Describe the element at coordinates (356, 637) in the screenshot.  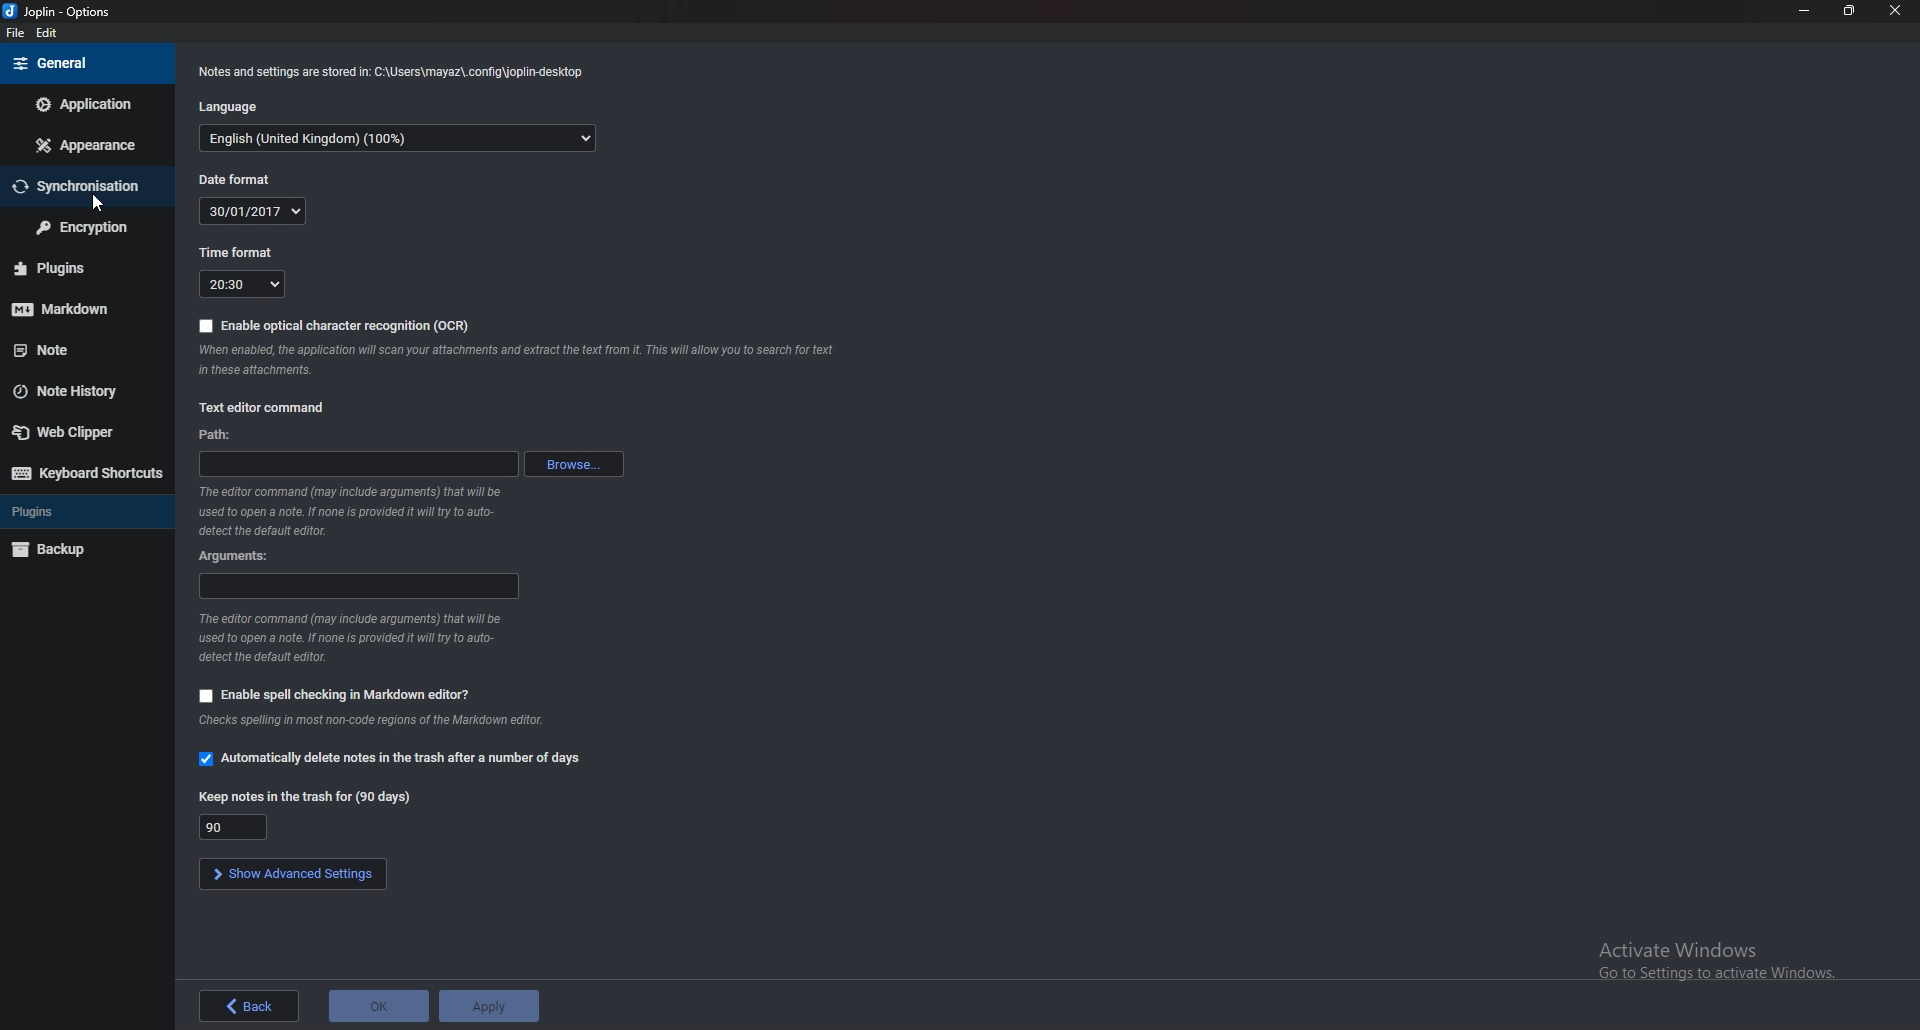
I see `info` at that location.